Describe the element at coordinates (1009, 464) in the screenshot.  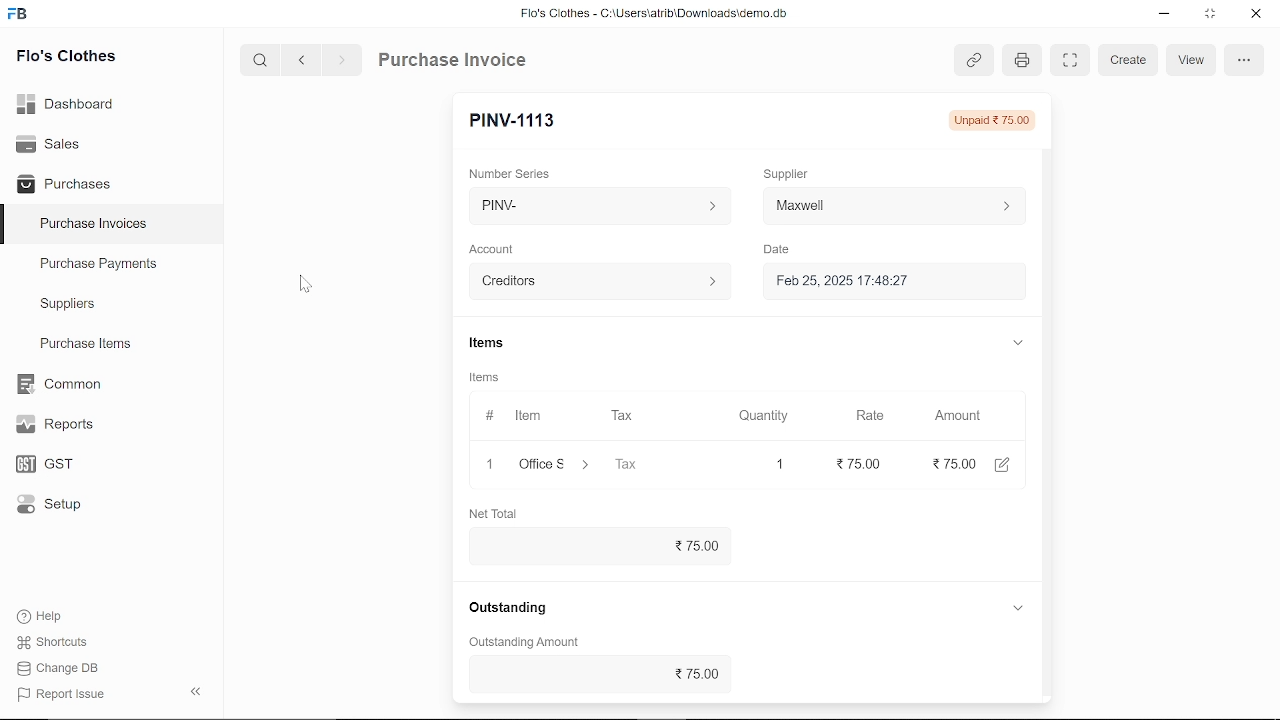
I see `edit amount` at that location.